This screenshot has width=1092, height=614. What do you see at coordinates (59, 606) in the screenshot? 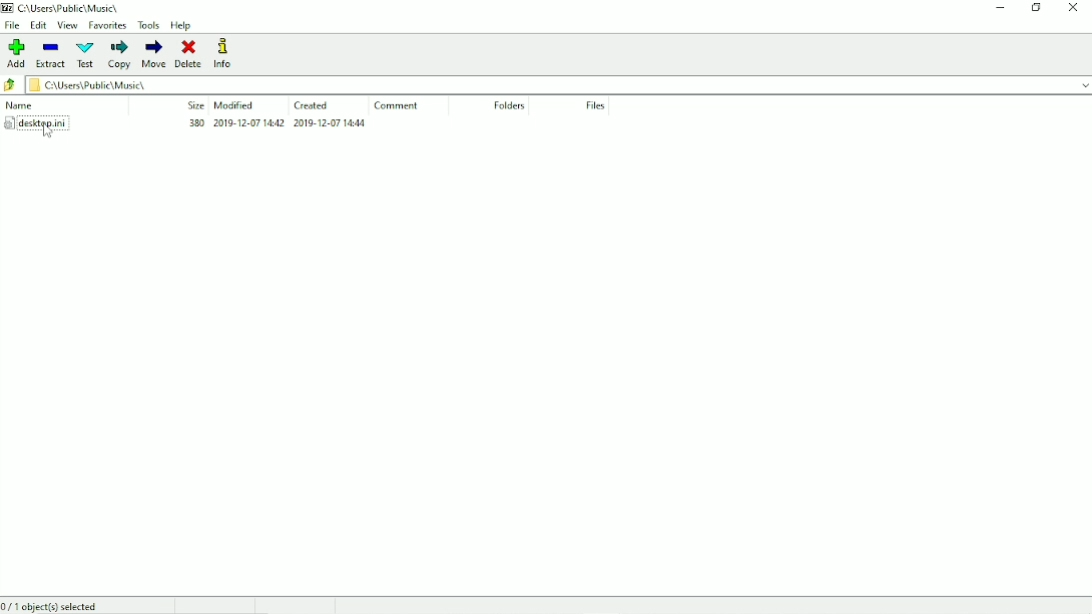
I see `0/1 object(s) selected` at bounding box center [59, 606].